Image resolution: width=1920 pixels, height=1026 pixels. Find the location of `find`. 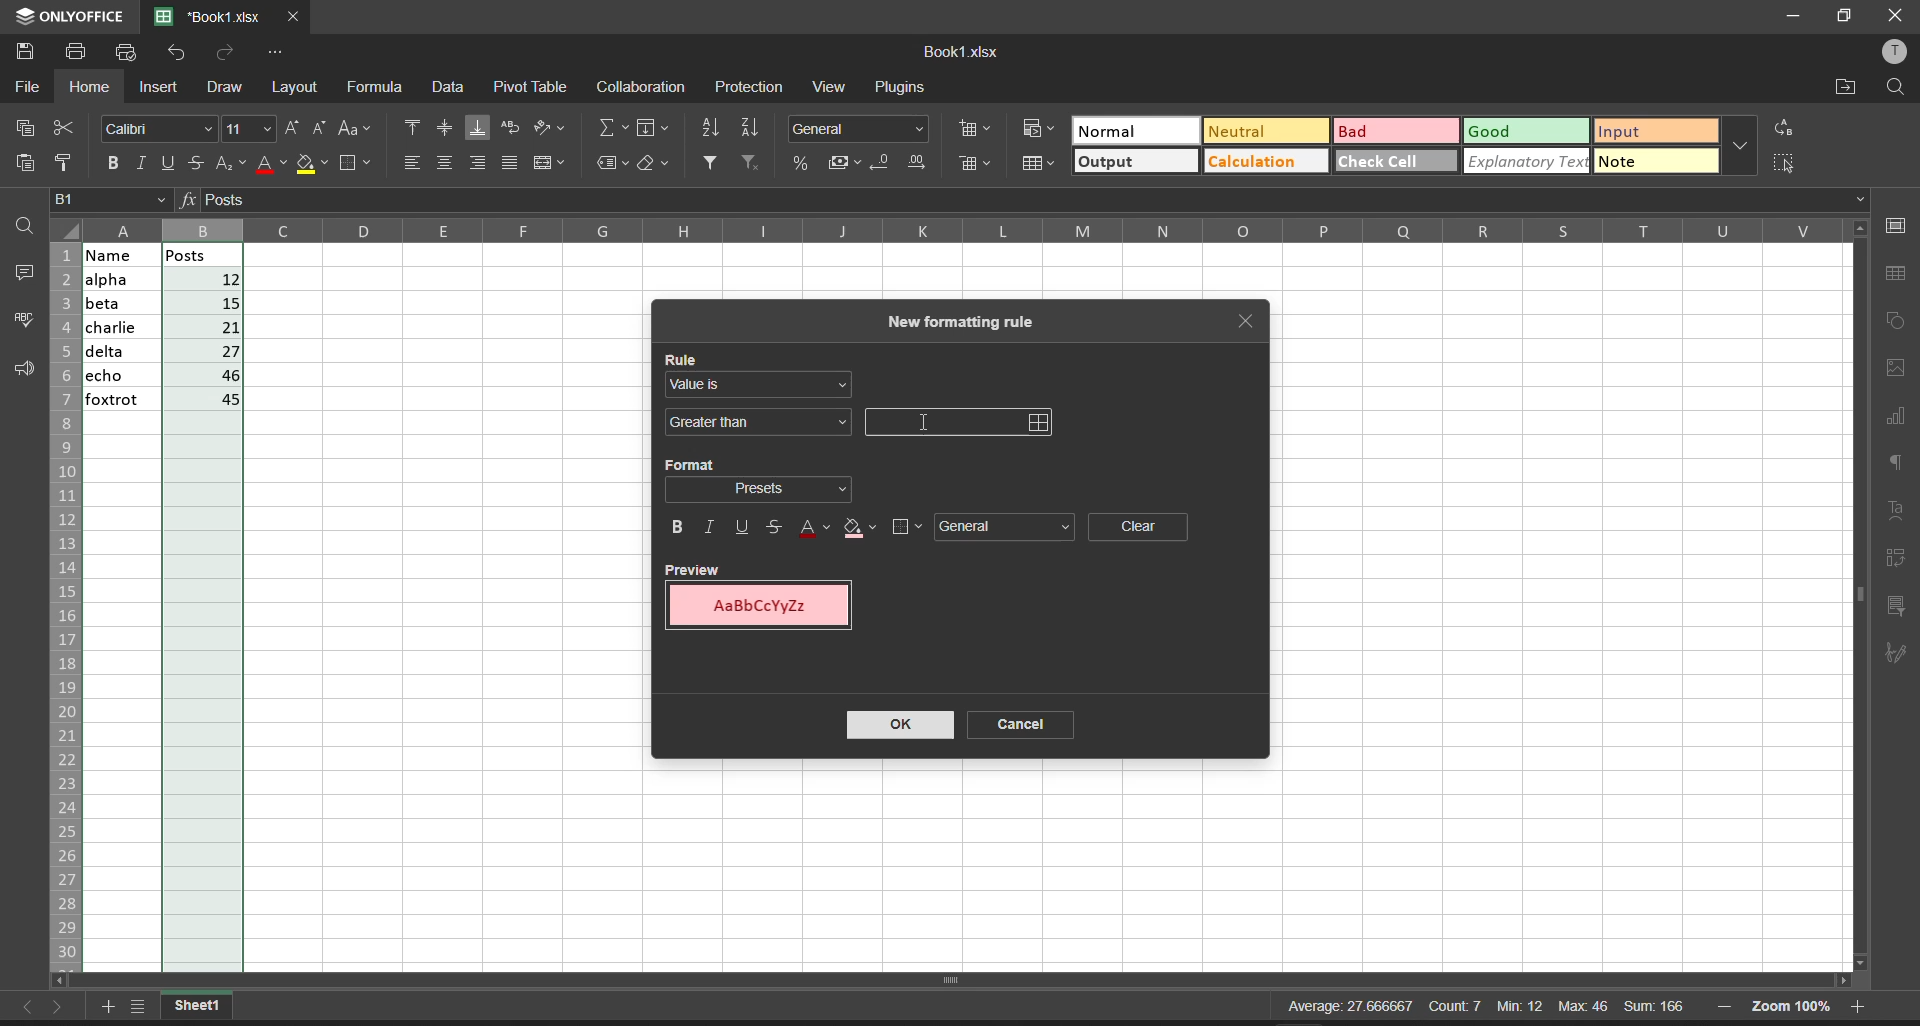

find is located at coordinates (28, 226).